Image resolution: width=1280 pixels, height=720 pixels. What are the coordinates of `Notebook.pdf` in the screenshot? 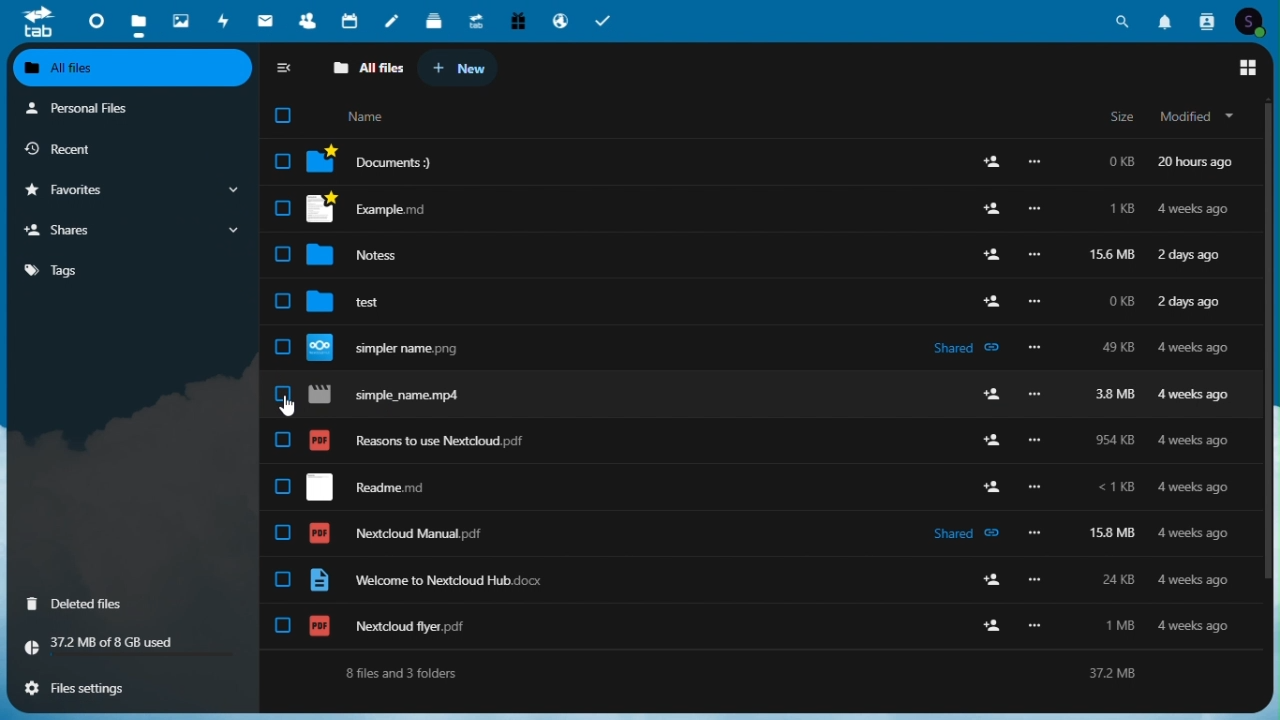 It's located at (742, 533).